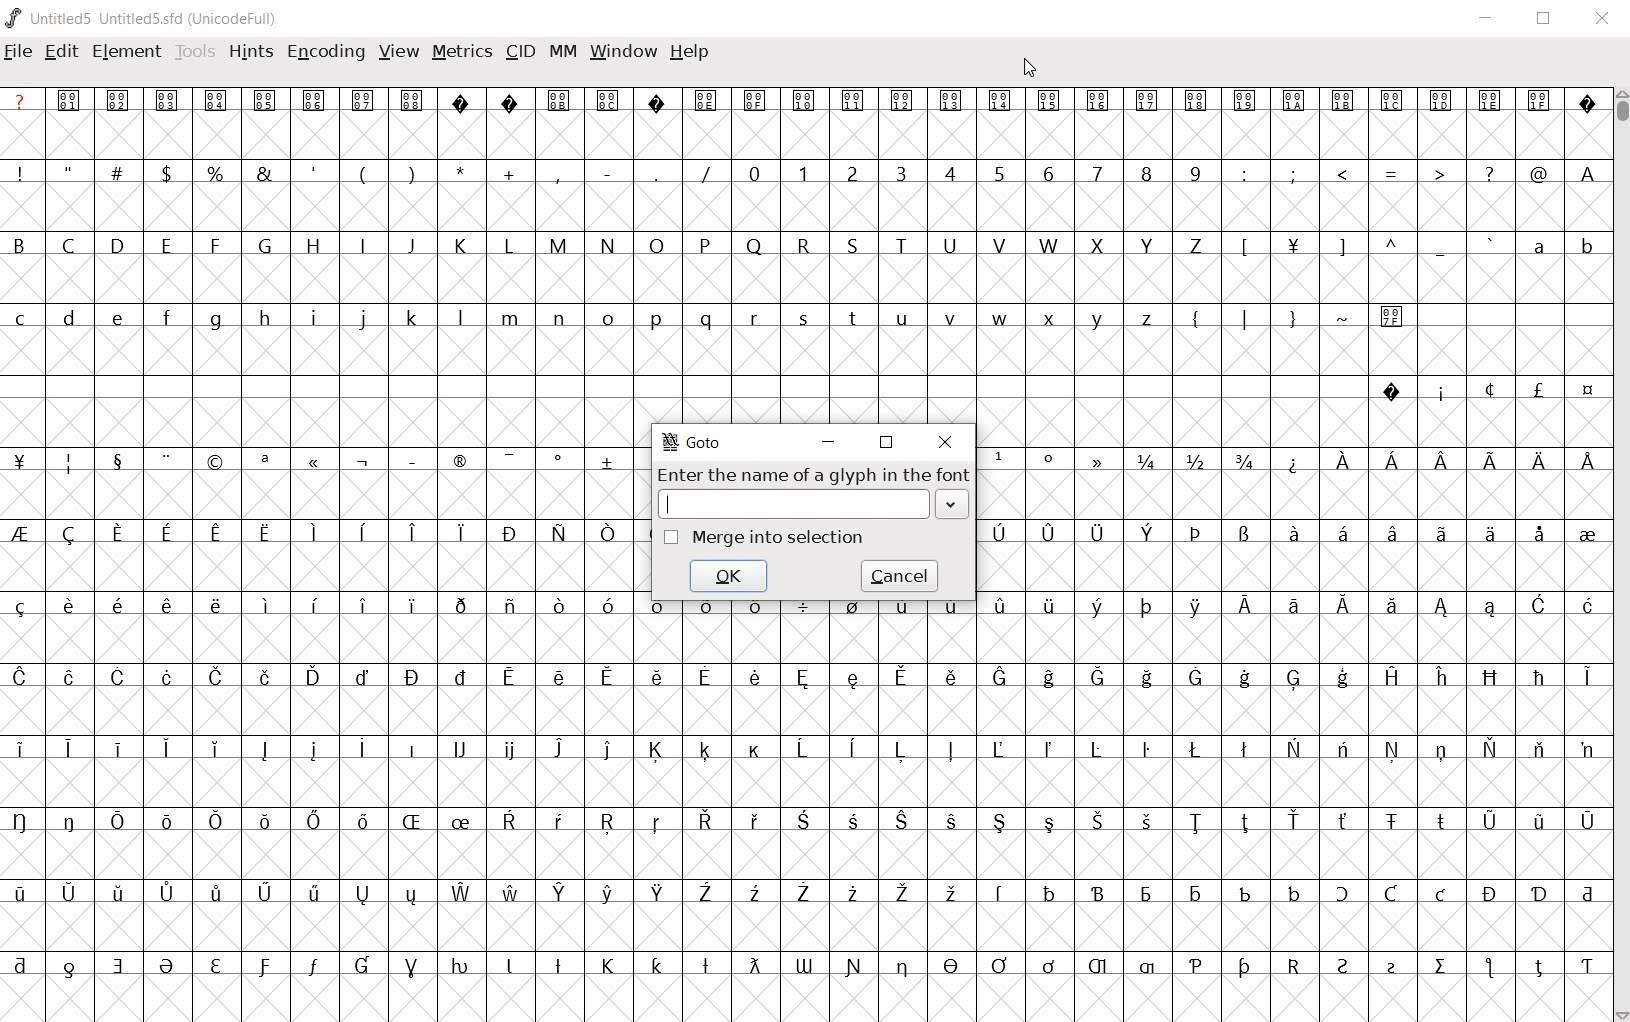 Image resolution: width=1630 pixels, height=1022 pixels. What do you see at coordinates (1442, 534) in the screenshot?
I see `Symbol` at bounding box center [1442, 534].